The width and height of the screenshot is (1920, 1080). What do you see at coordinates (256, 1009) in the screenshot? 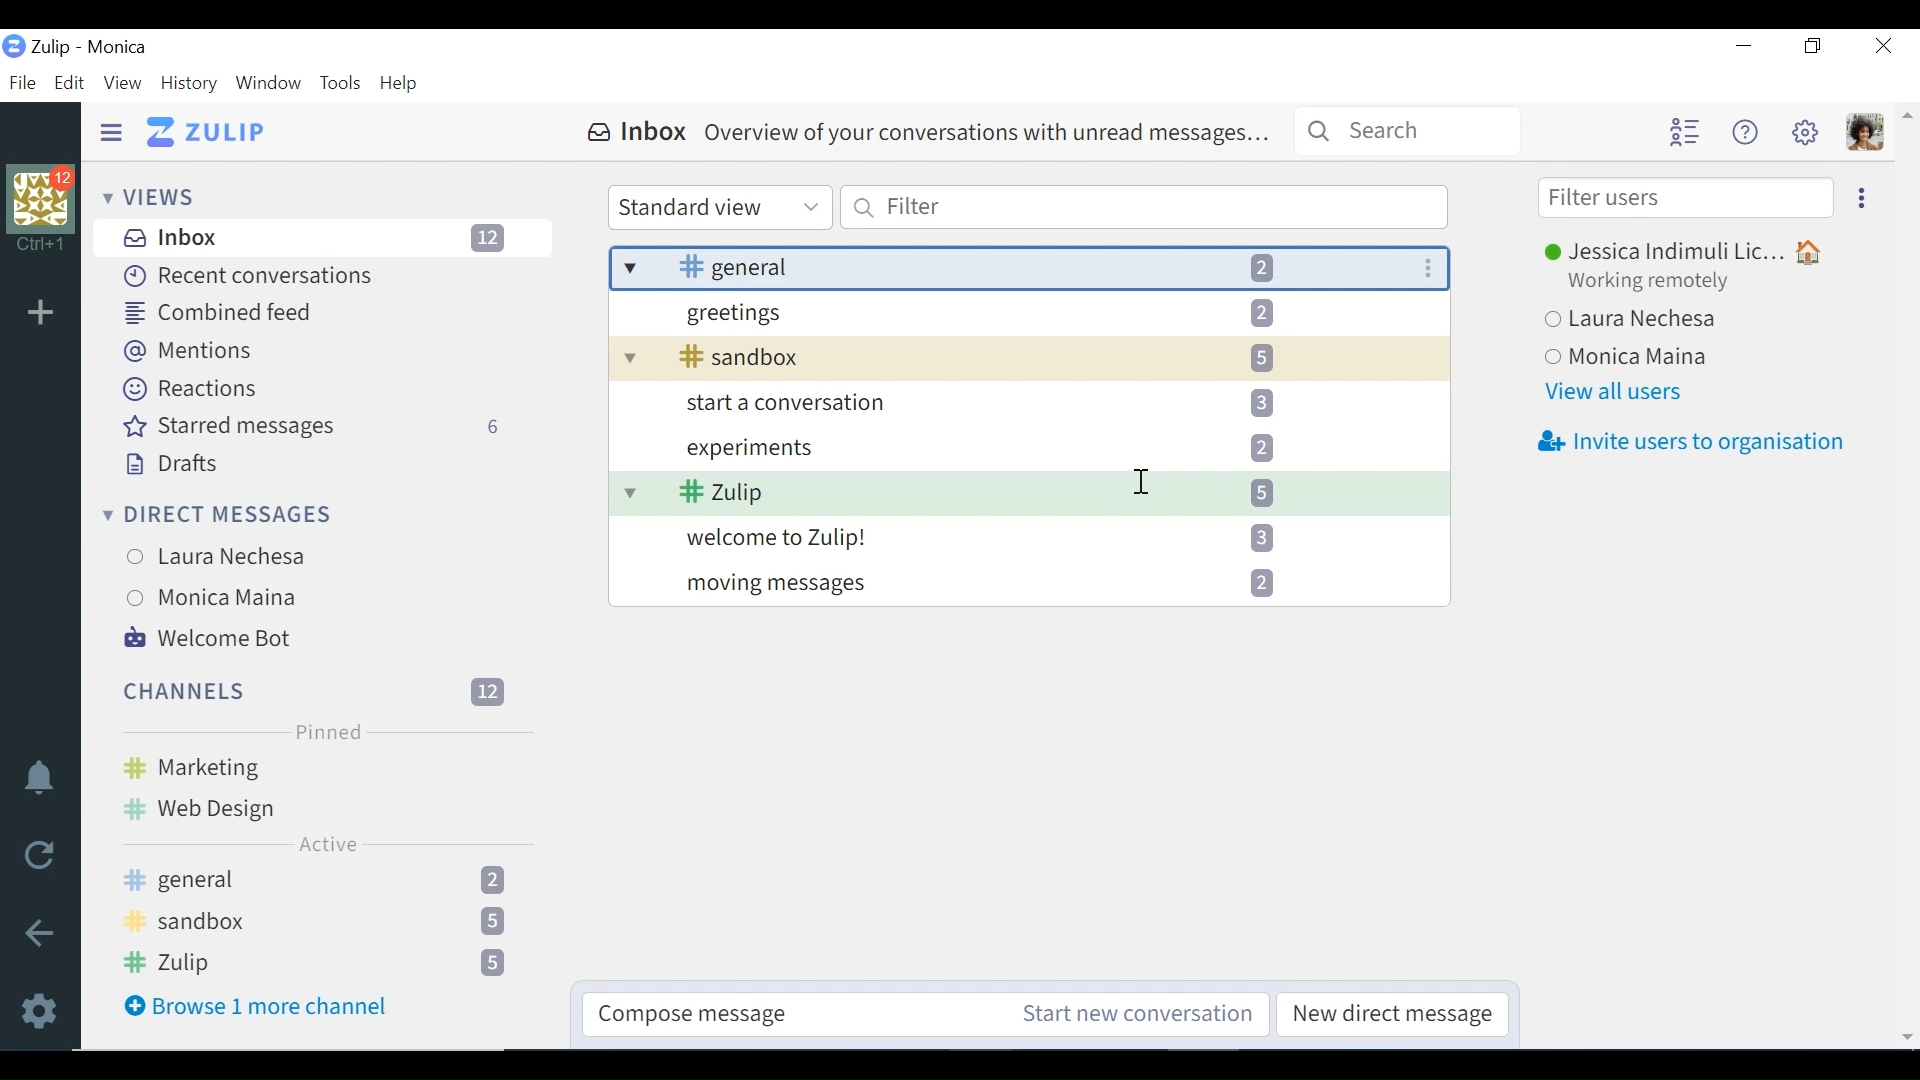
I see `Browse more channel` at bounding box center [256, 1009].